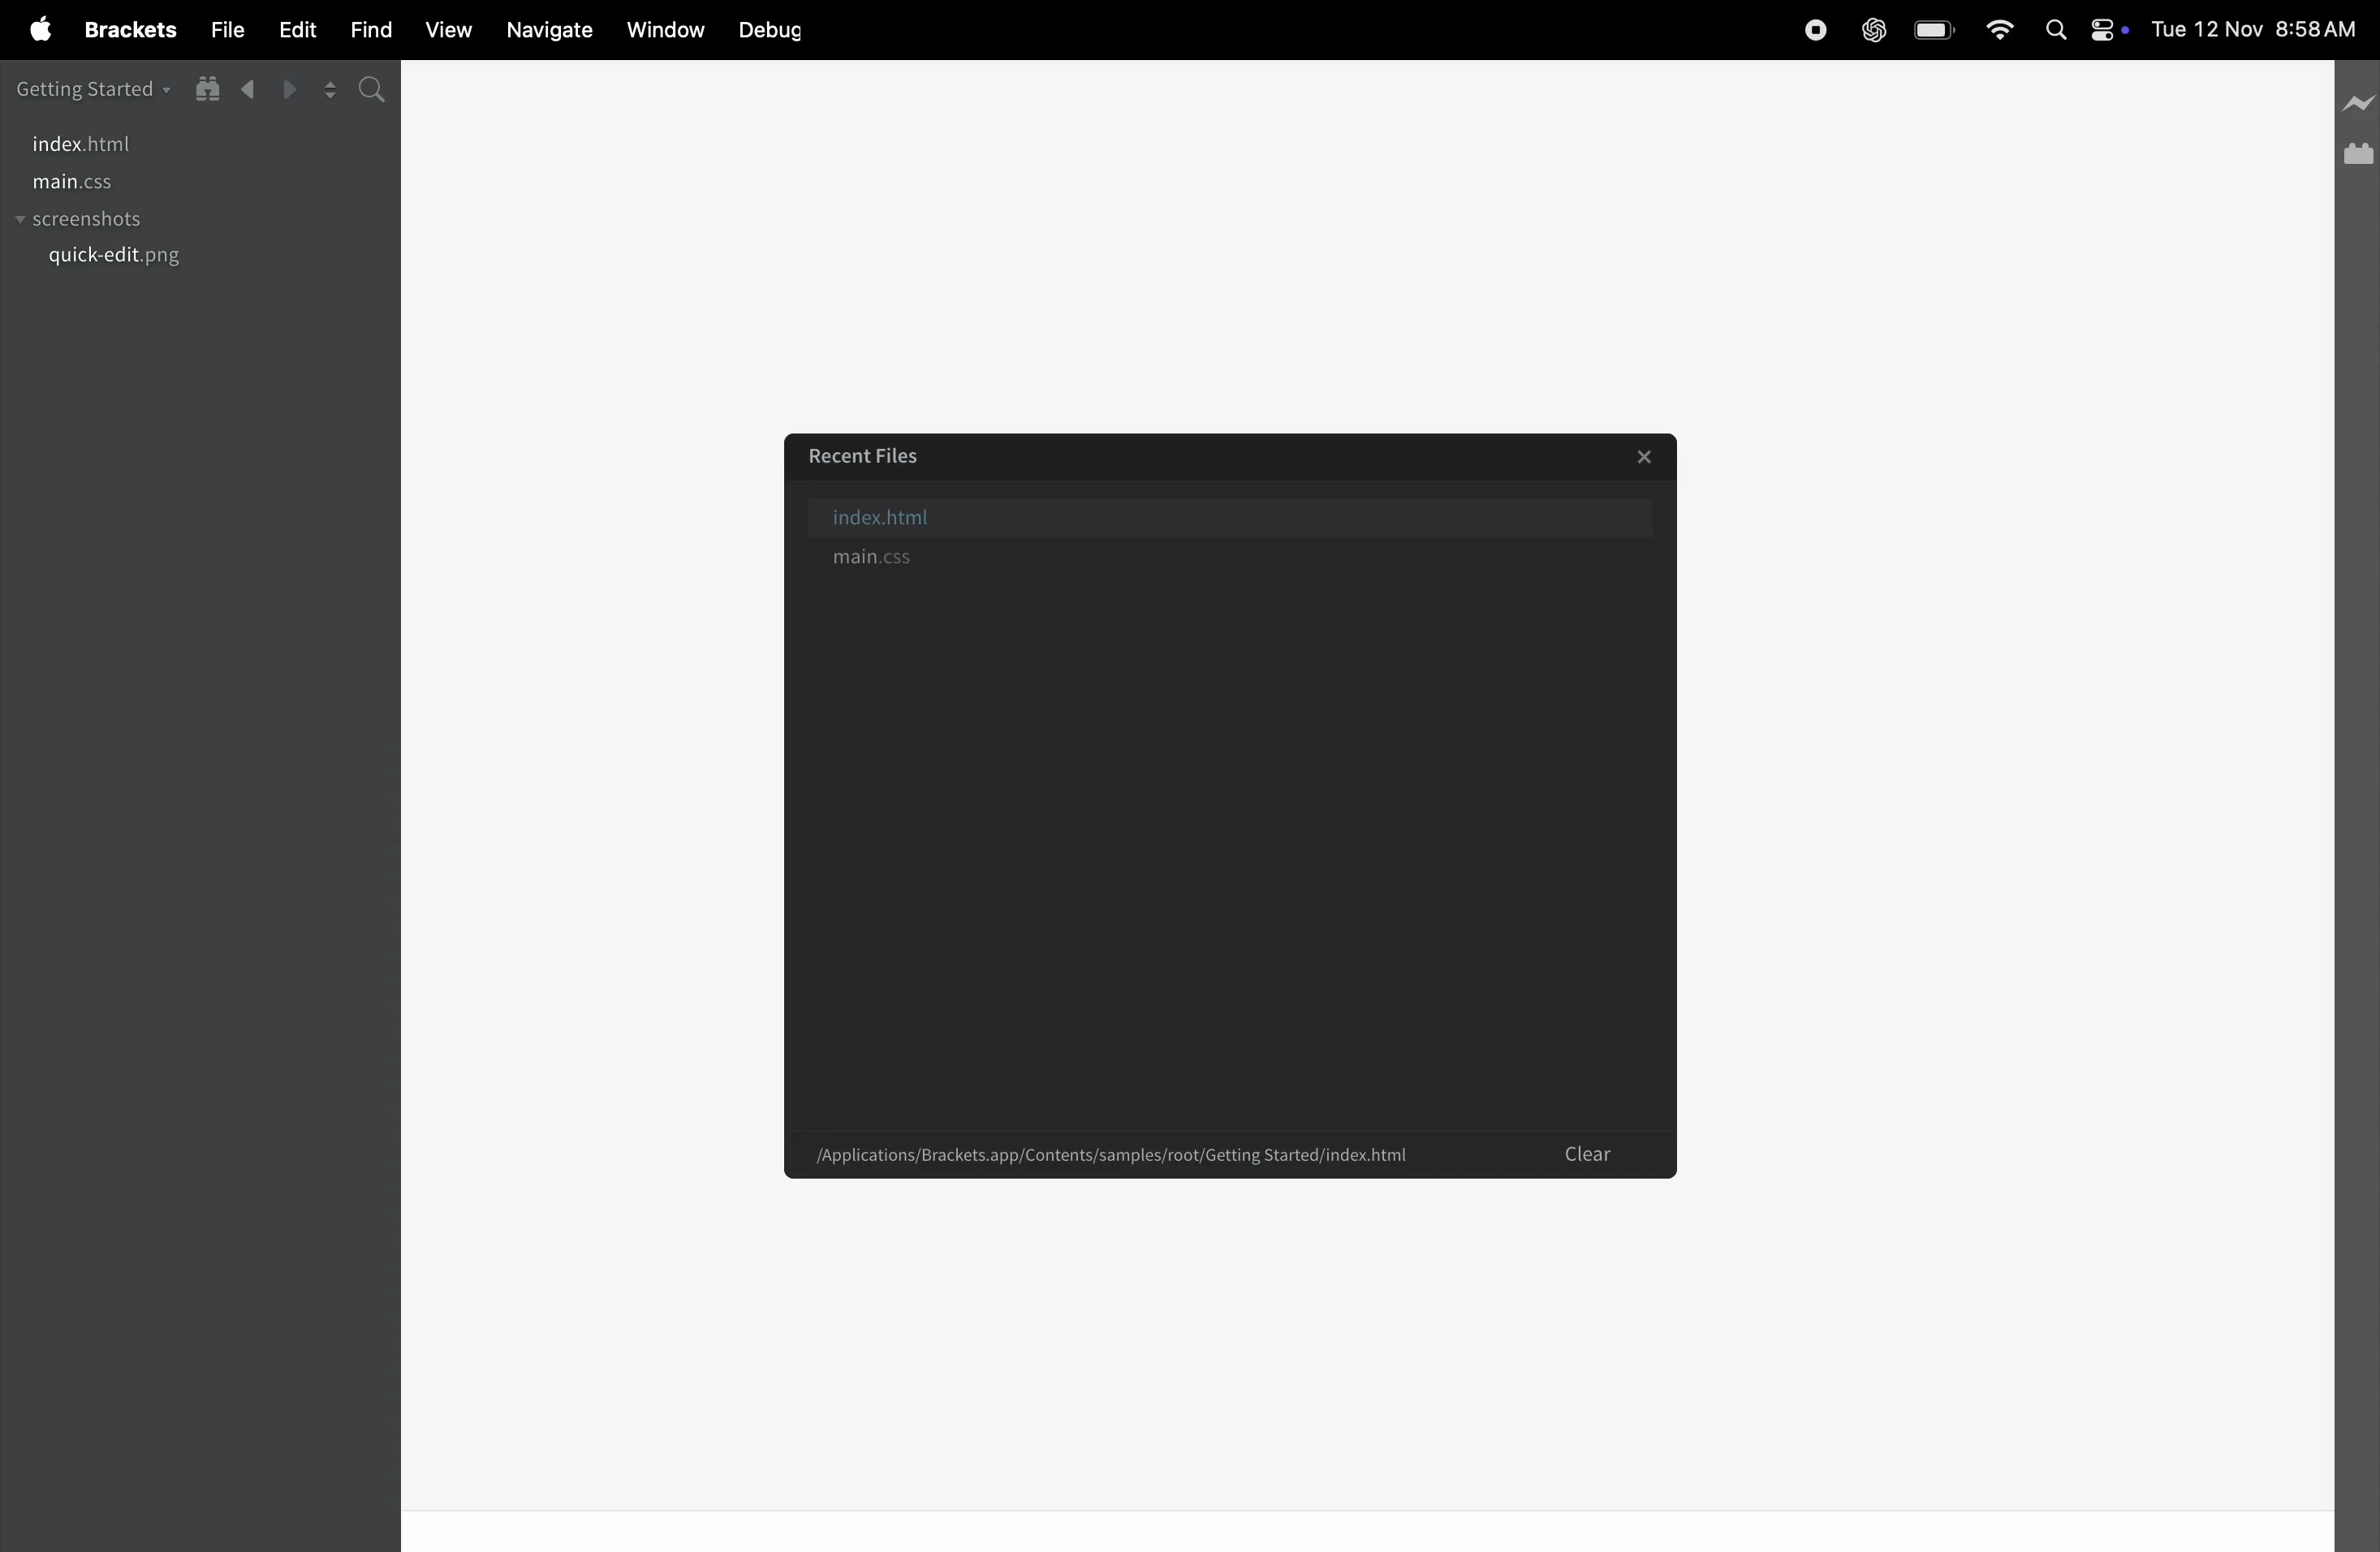  I want to click on wifi, so click(1995, 29).